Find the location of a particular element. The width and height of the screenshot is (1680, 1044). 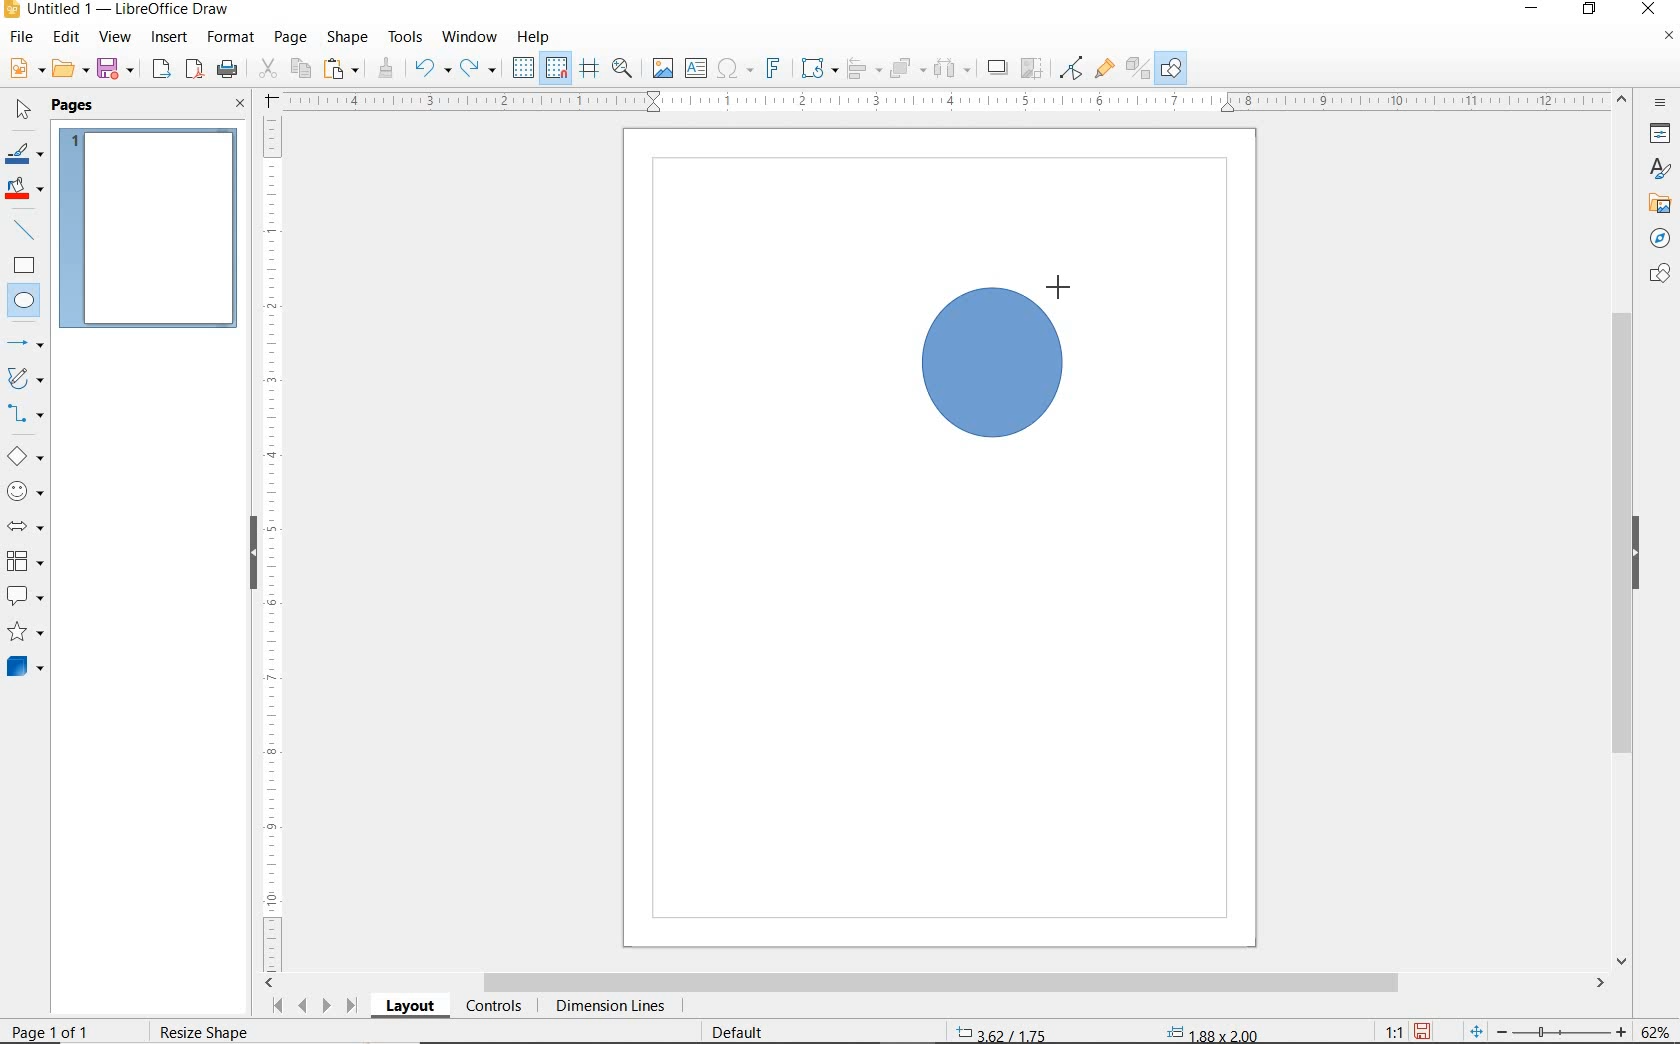

INSERT LINE is located at coordinates (27, 230).